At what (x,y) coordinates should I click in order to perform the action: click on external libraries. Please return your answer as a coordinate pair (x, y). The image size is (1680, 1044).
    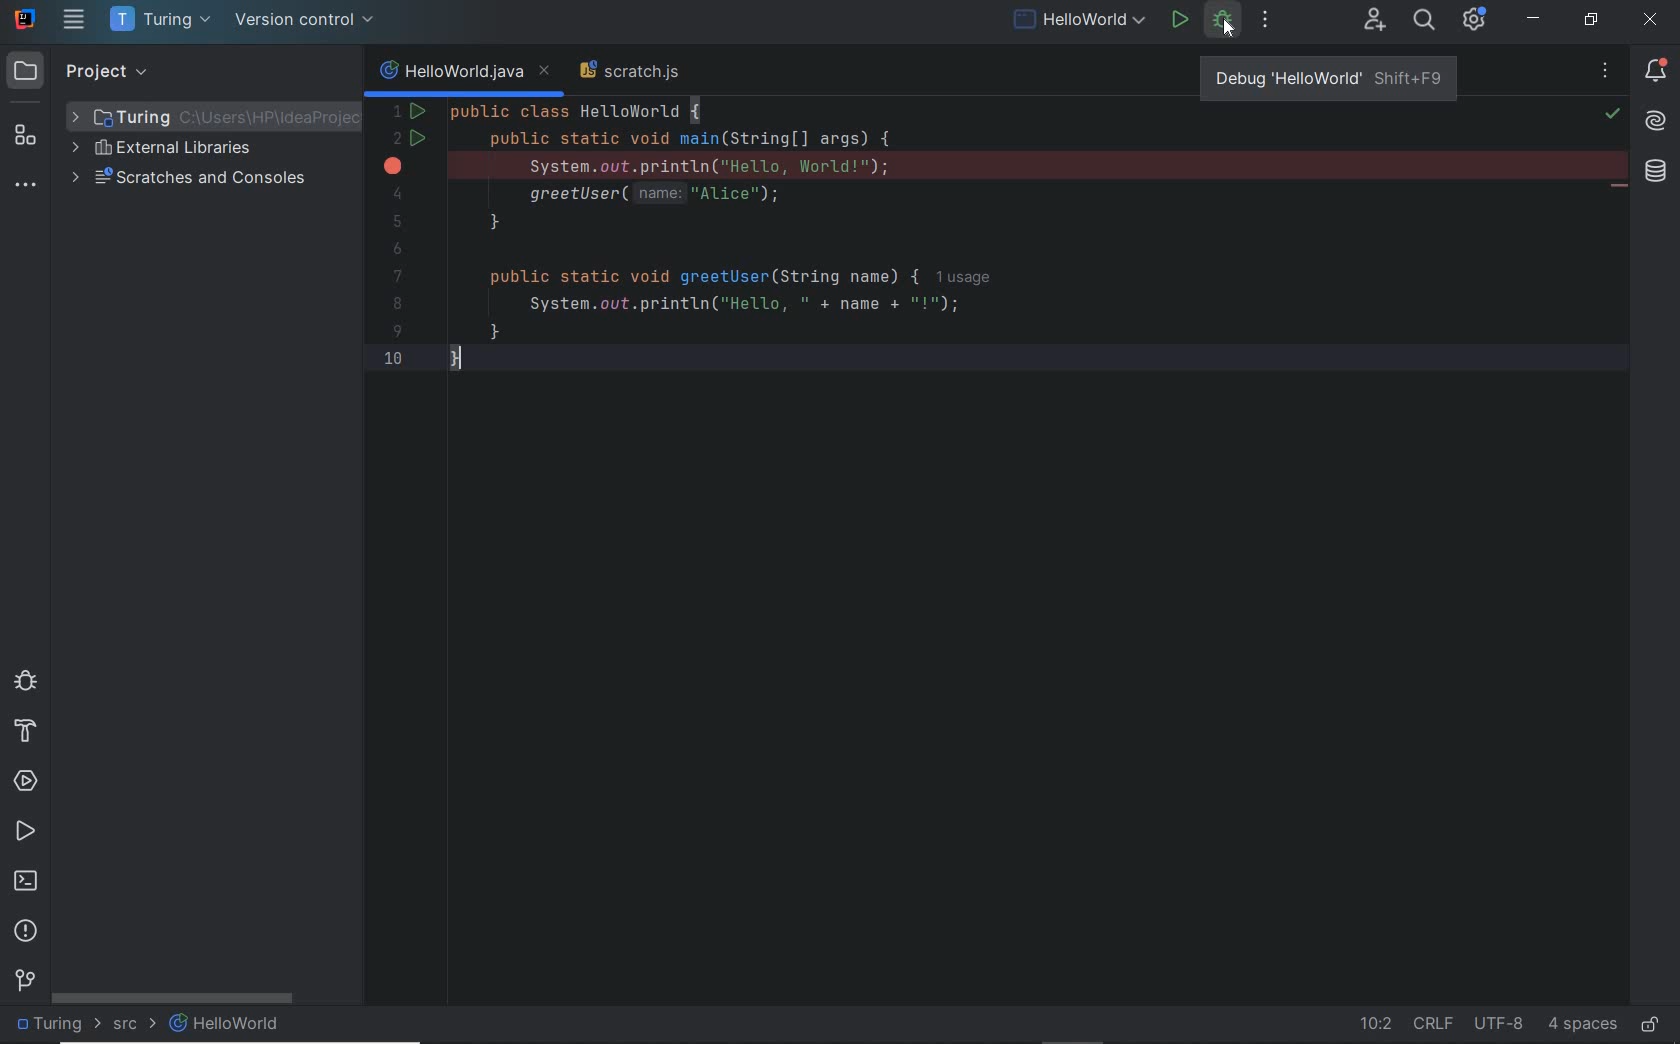
    Looking at the image, I should click on (163, 150).